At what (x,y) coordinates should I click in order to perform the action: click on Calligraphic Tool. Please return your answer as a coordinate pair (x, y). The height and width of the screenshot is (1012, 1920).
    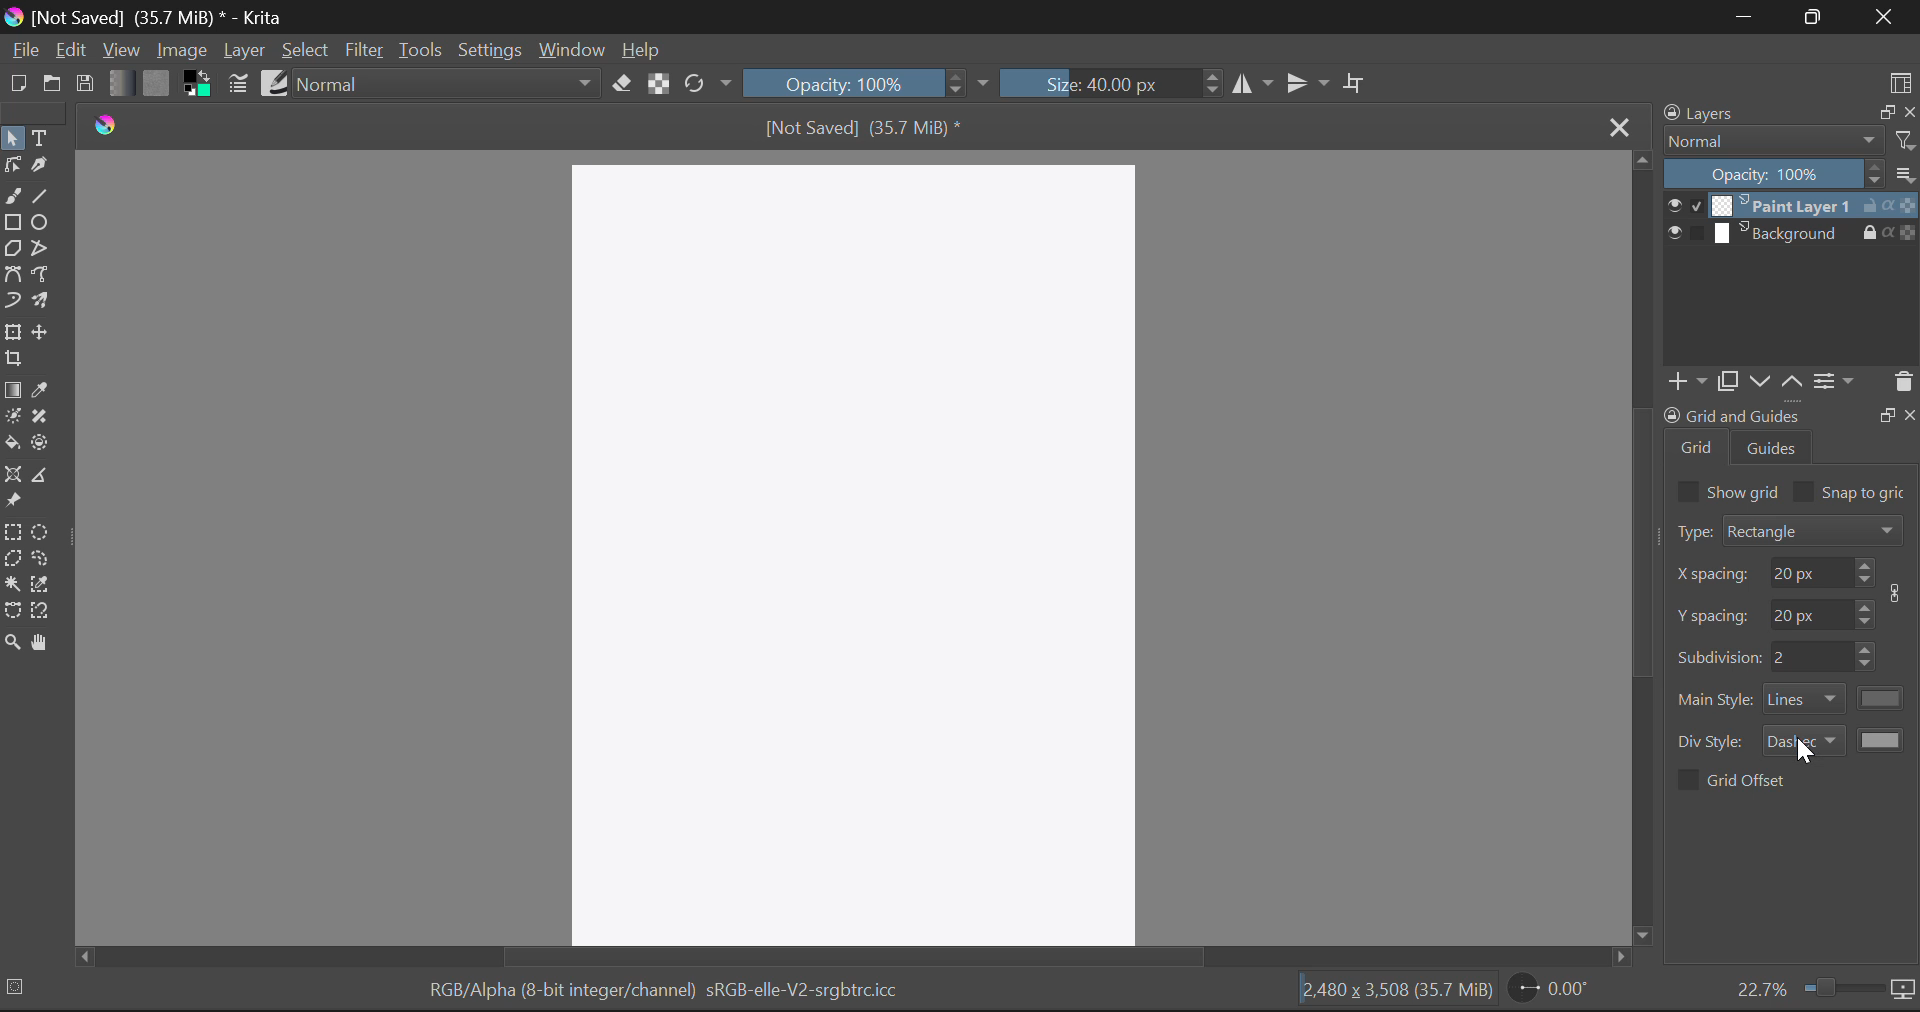
    Looking at the image, I should click on (43, 170).